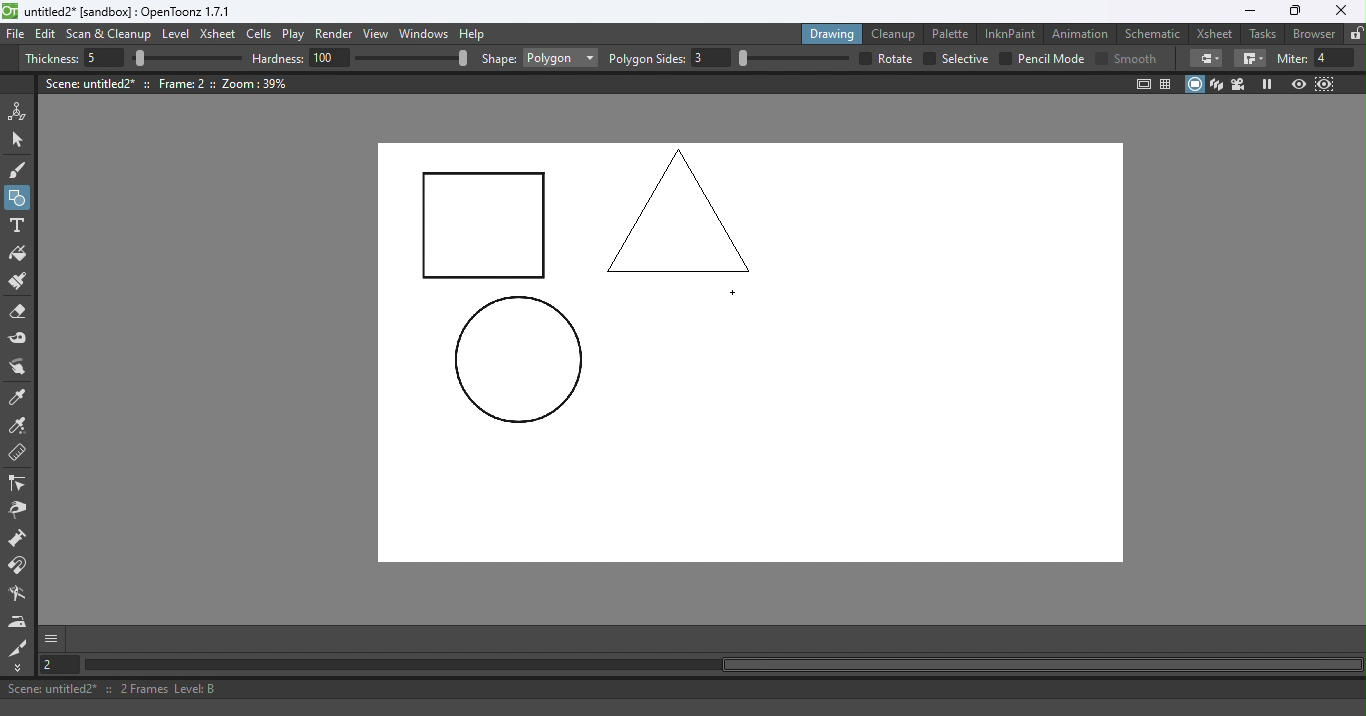 The width and height of the screenshot is (1366, 716). I want to click on Freeze, so click(1267, 84).